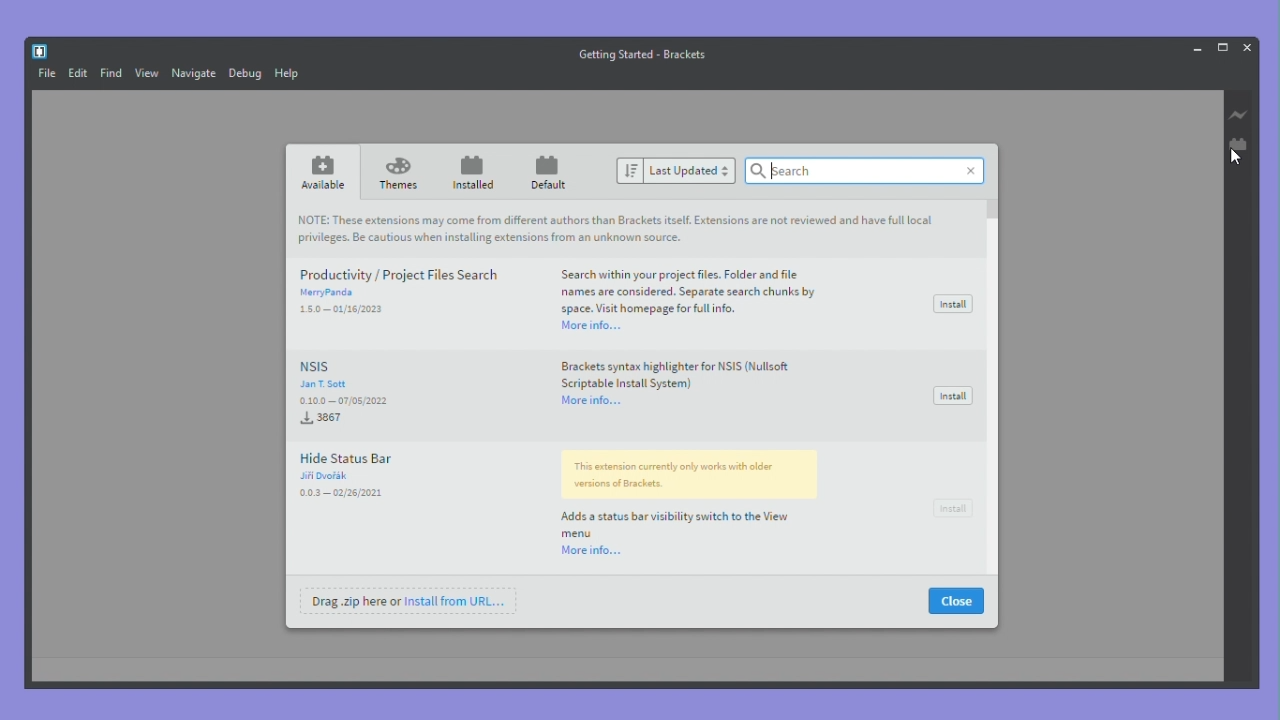 The height and width of the screenshot is (720, 1280). What do you see at coordinates (325, 384) in the screenshot?
I see `Jan T. Sott` at bounding box center [325, 384].